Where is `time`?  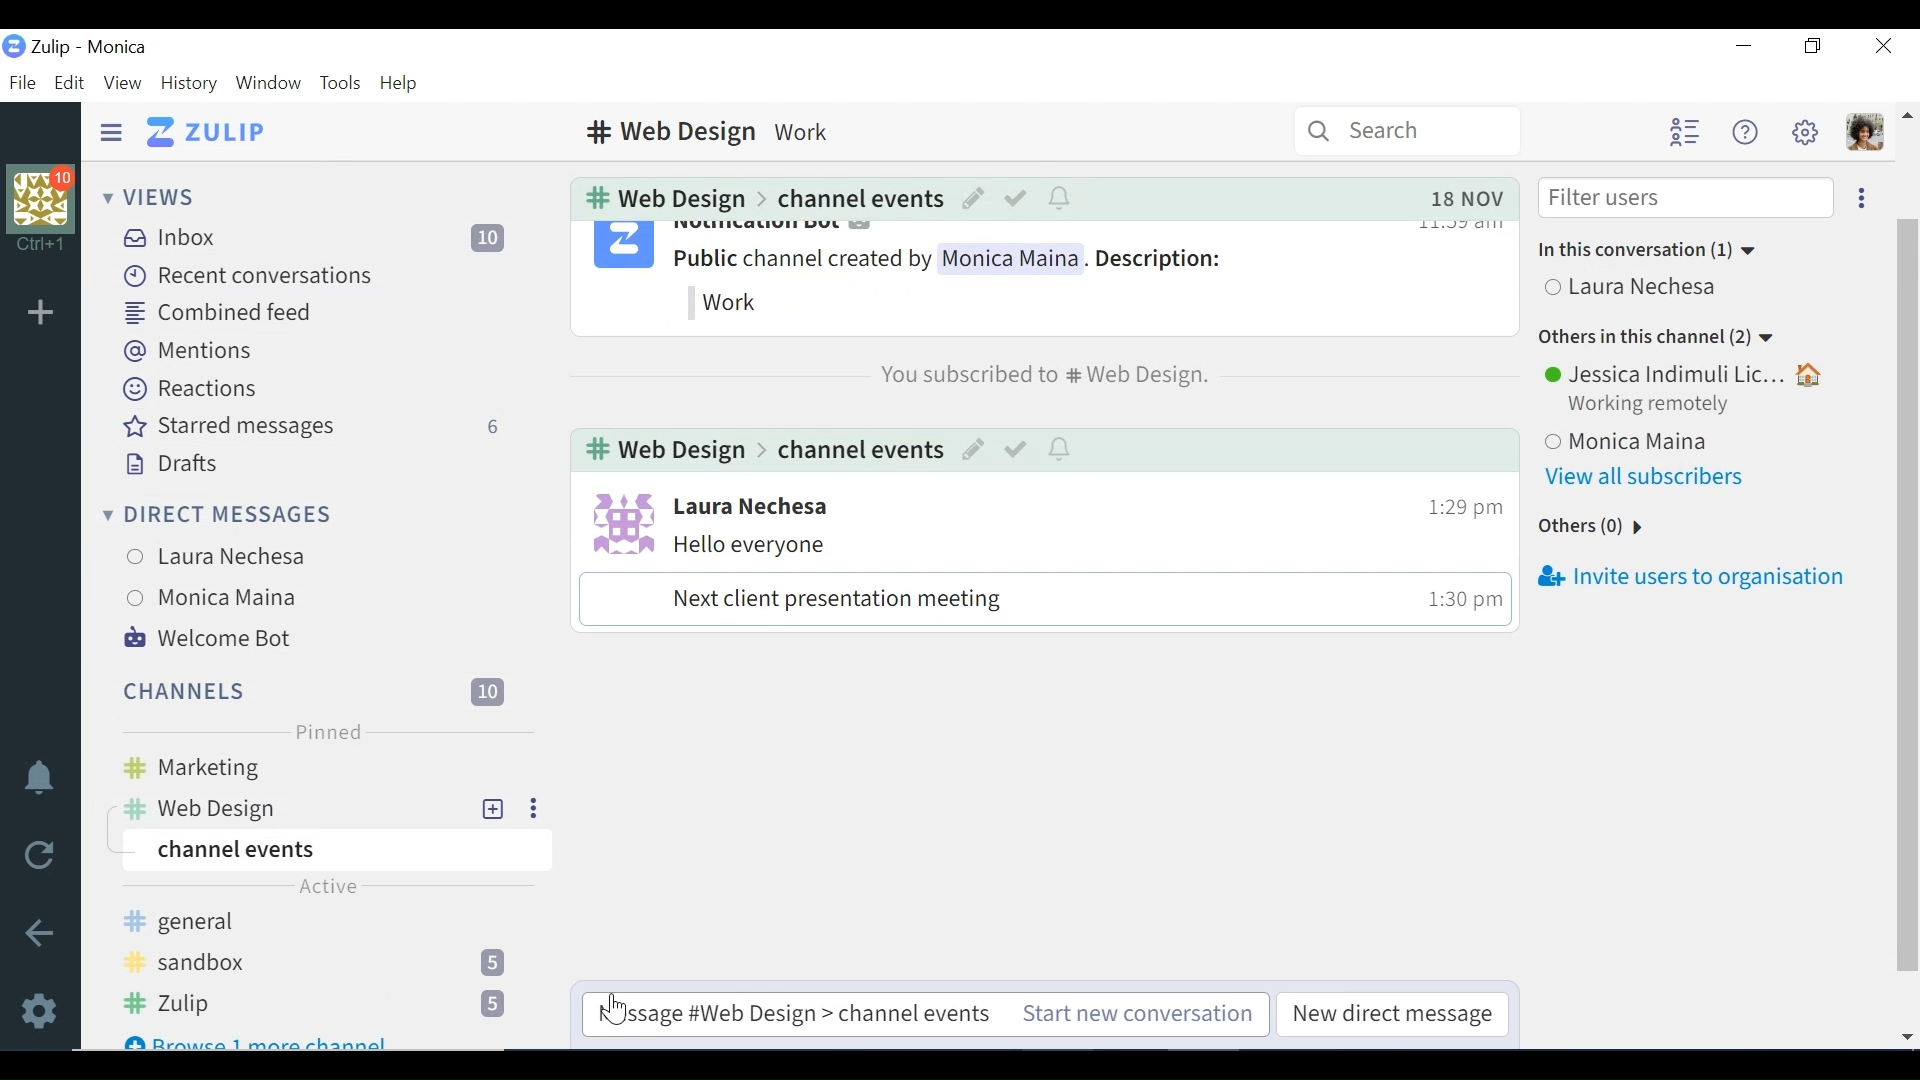 time is located at coordinates (1455, 501).